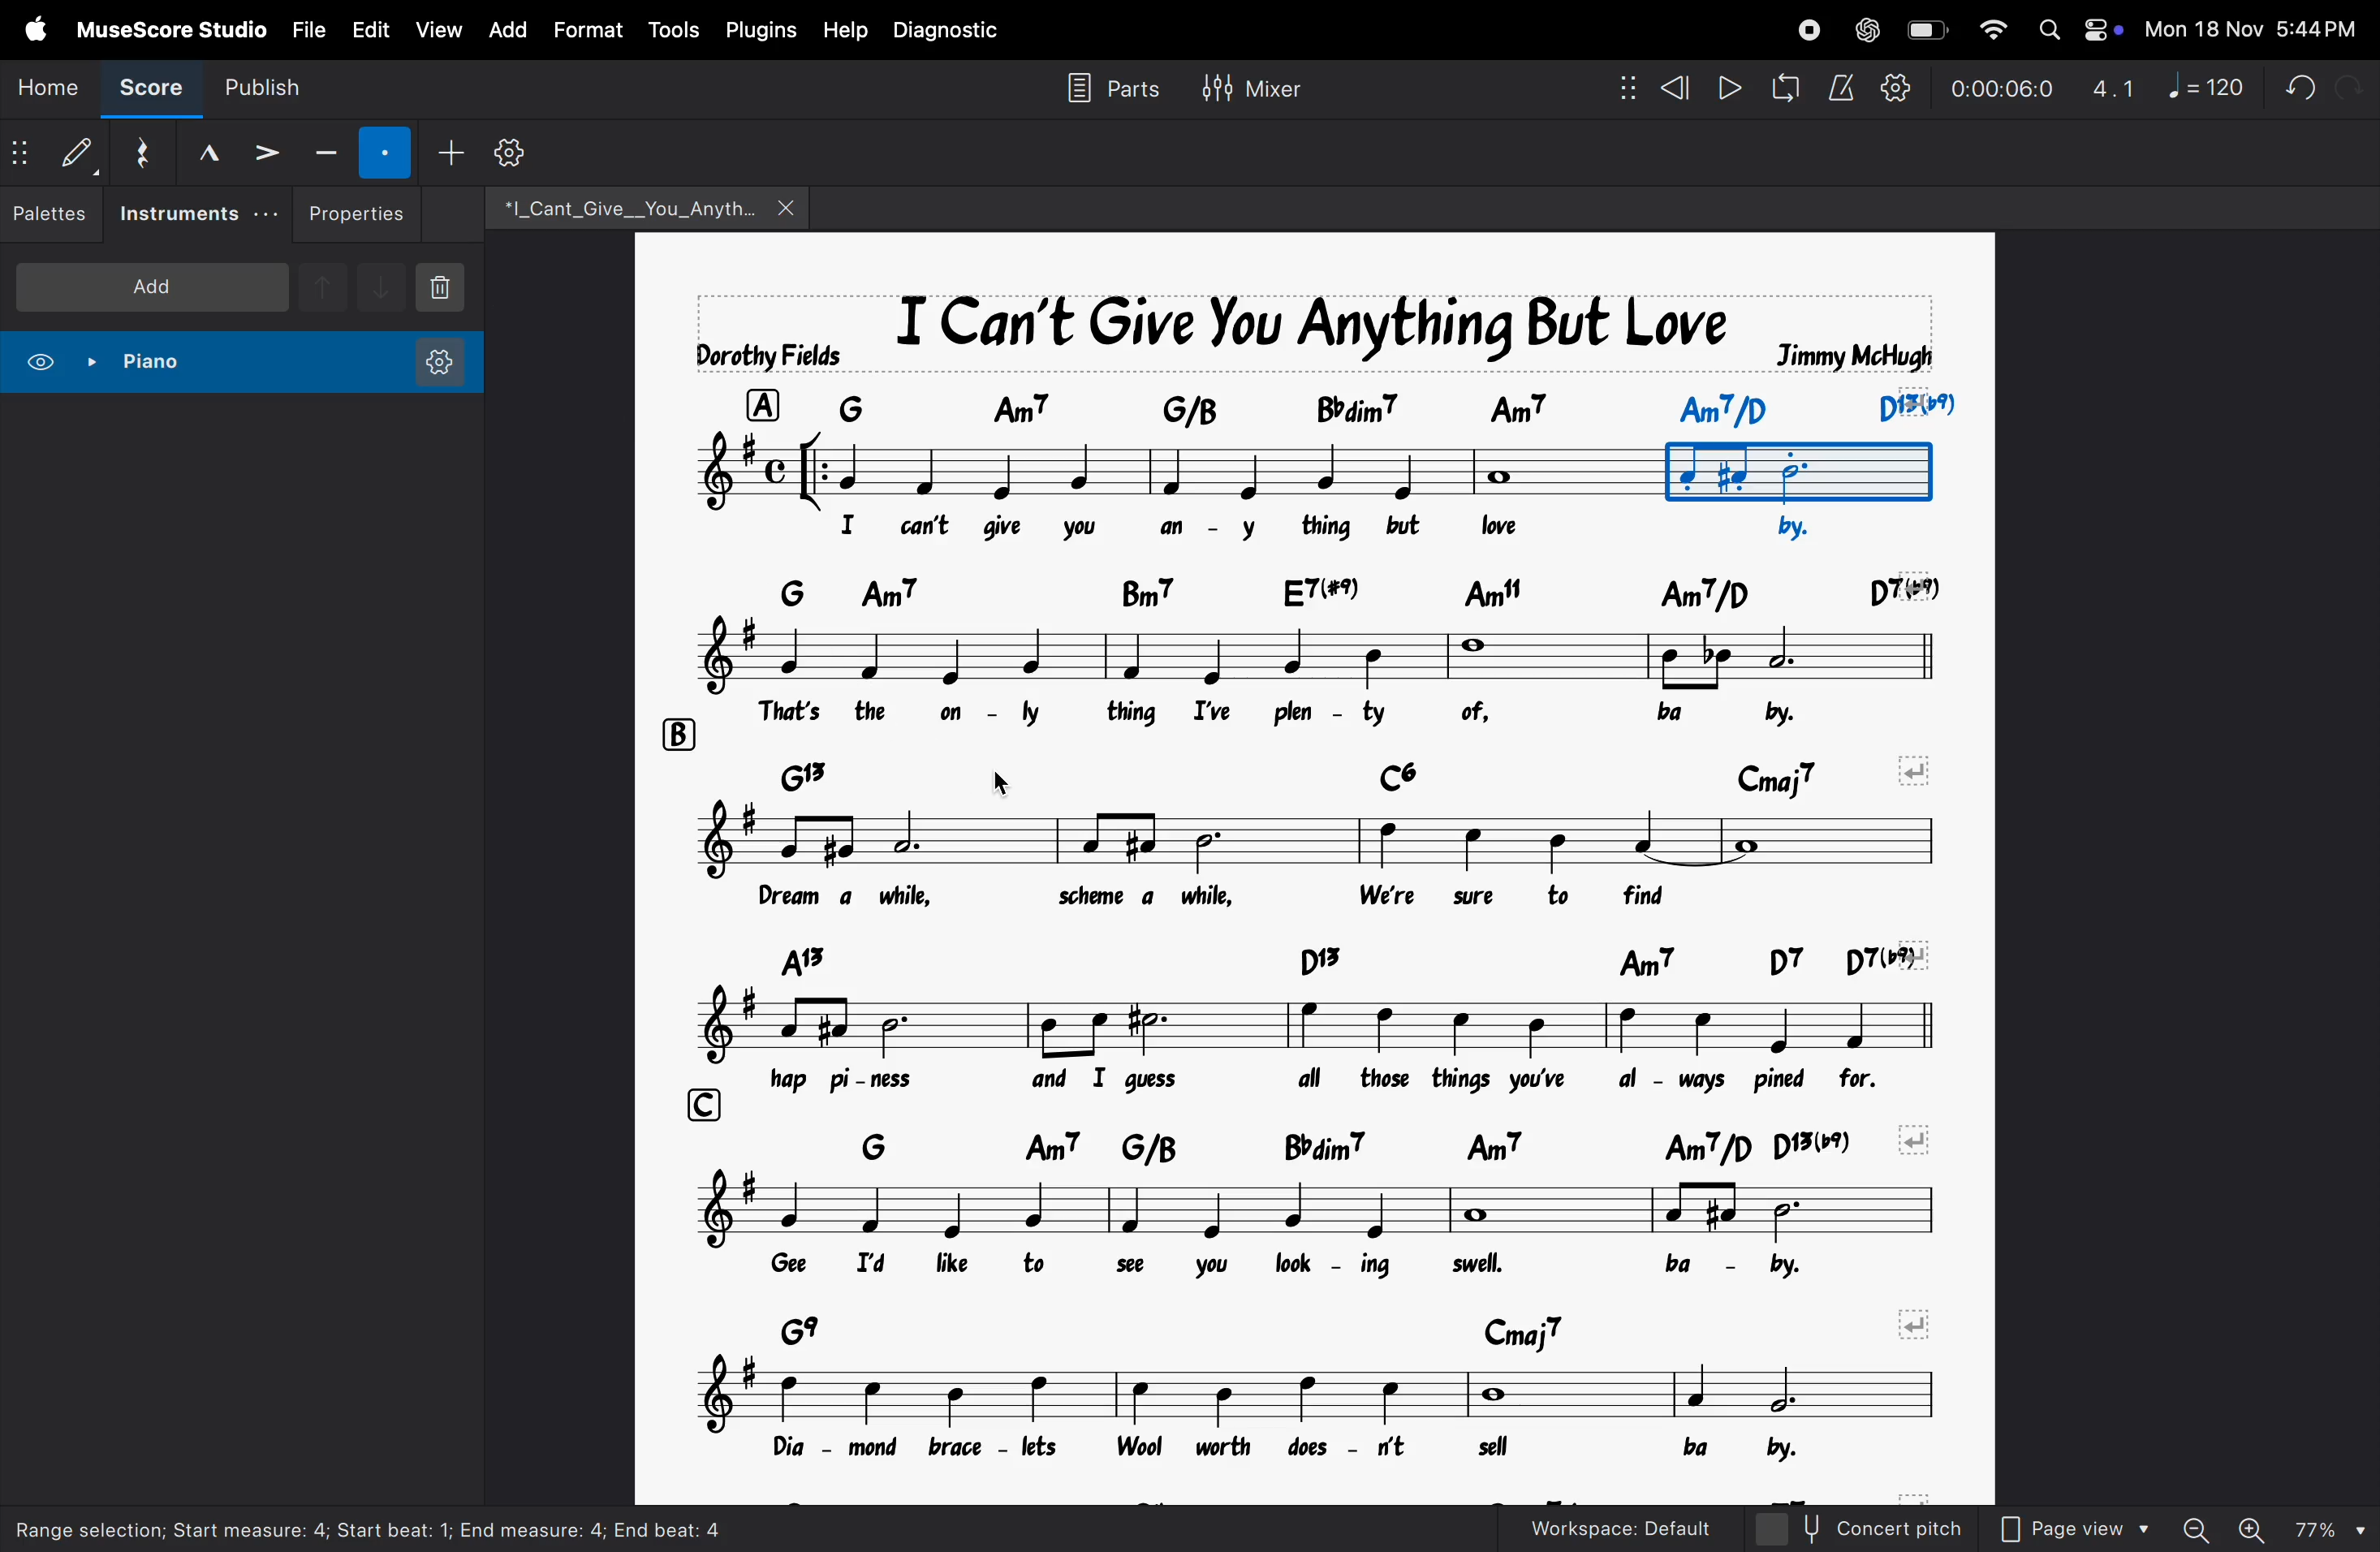 Image resolution: width=2380 pixels, height=1552 pixels. Describe the element at coordinates (2006, 86) in the screenshot. I see `timestamp` at that location.